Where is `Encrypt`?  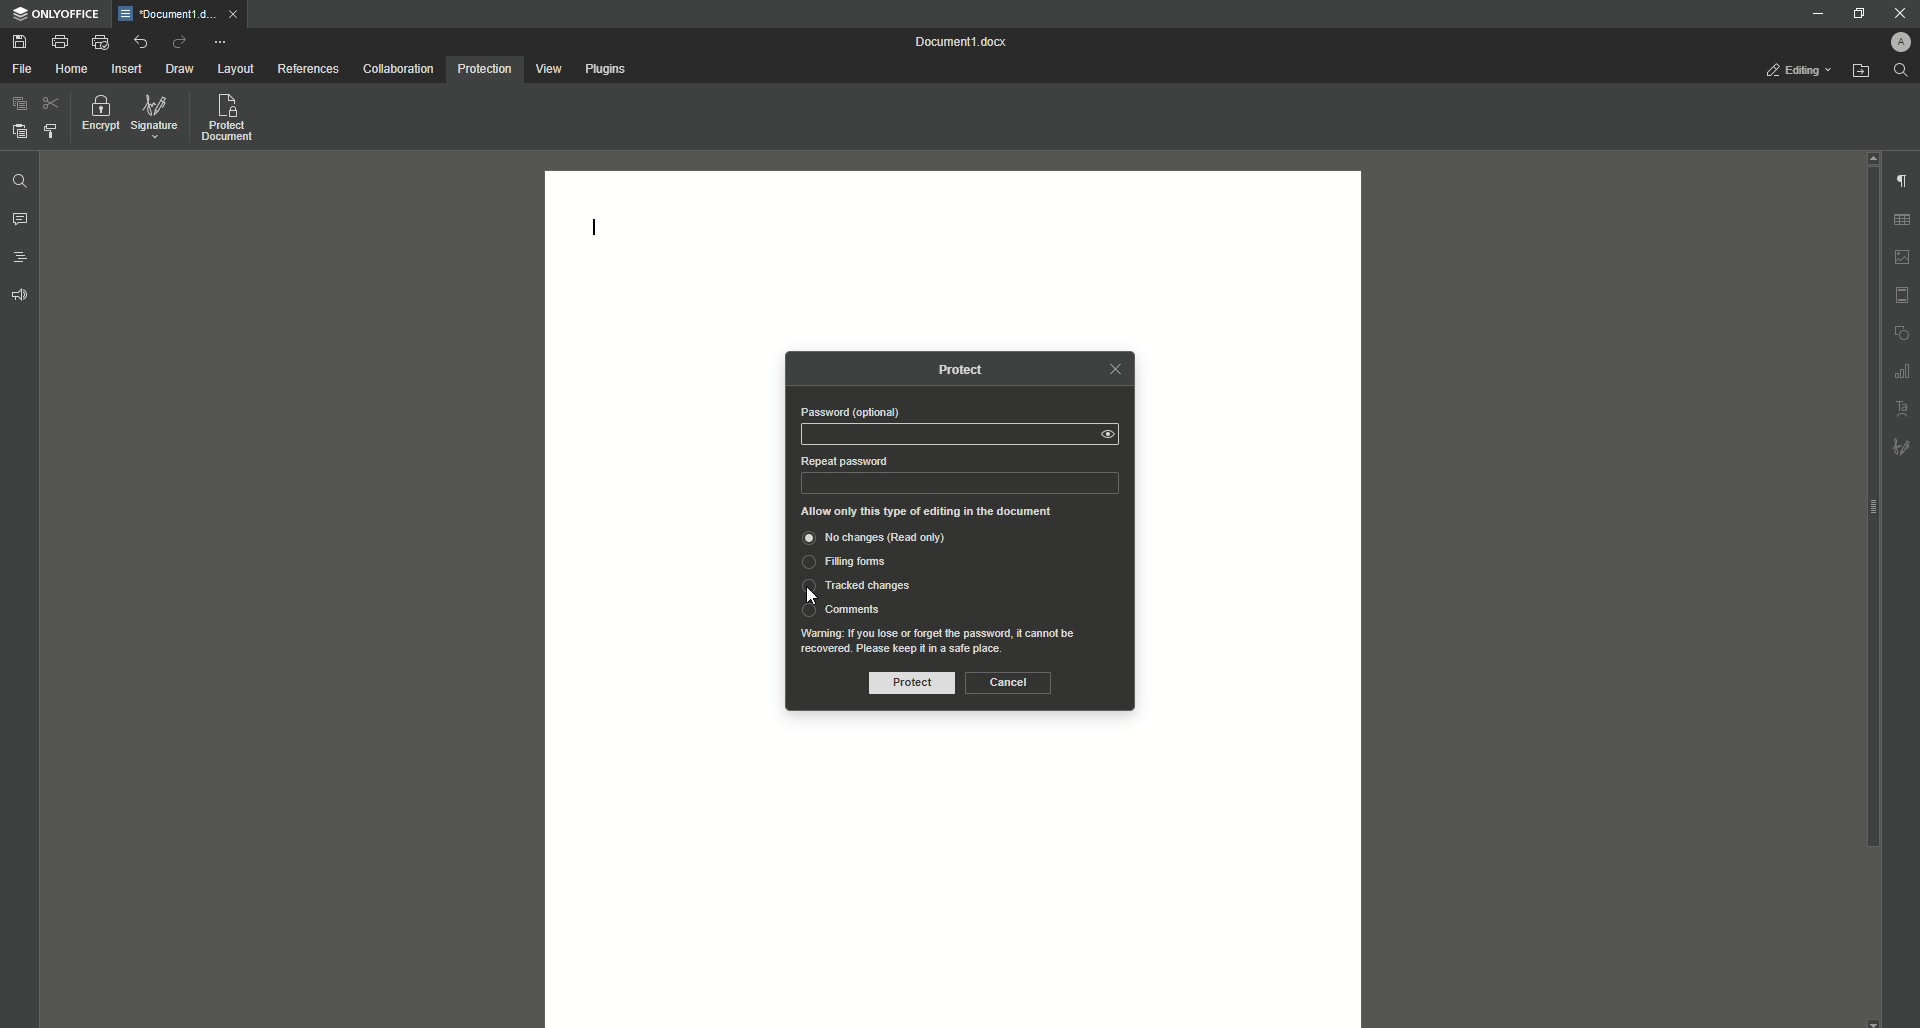 Encrypt is located at coordinates (96, 117).